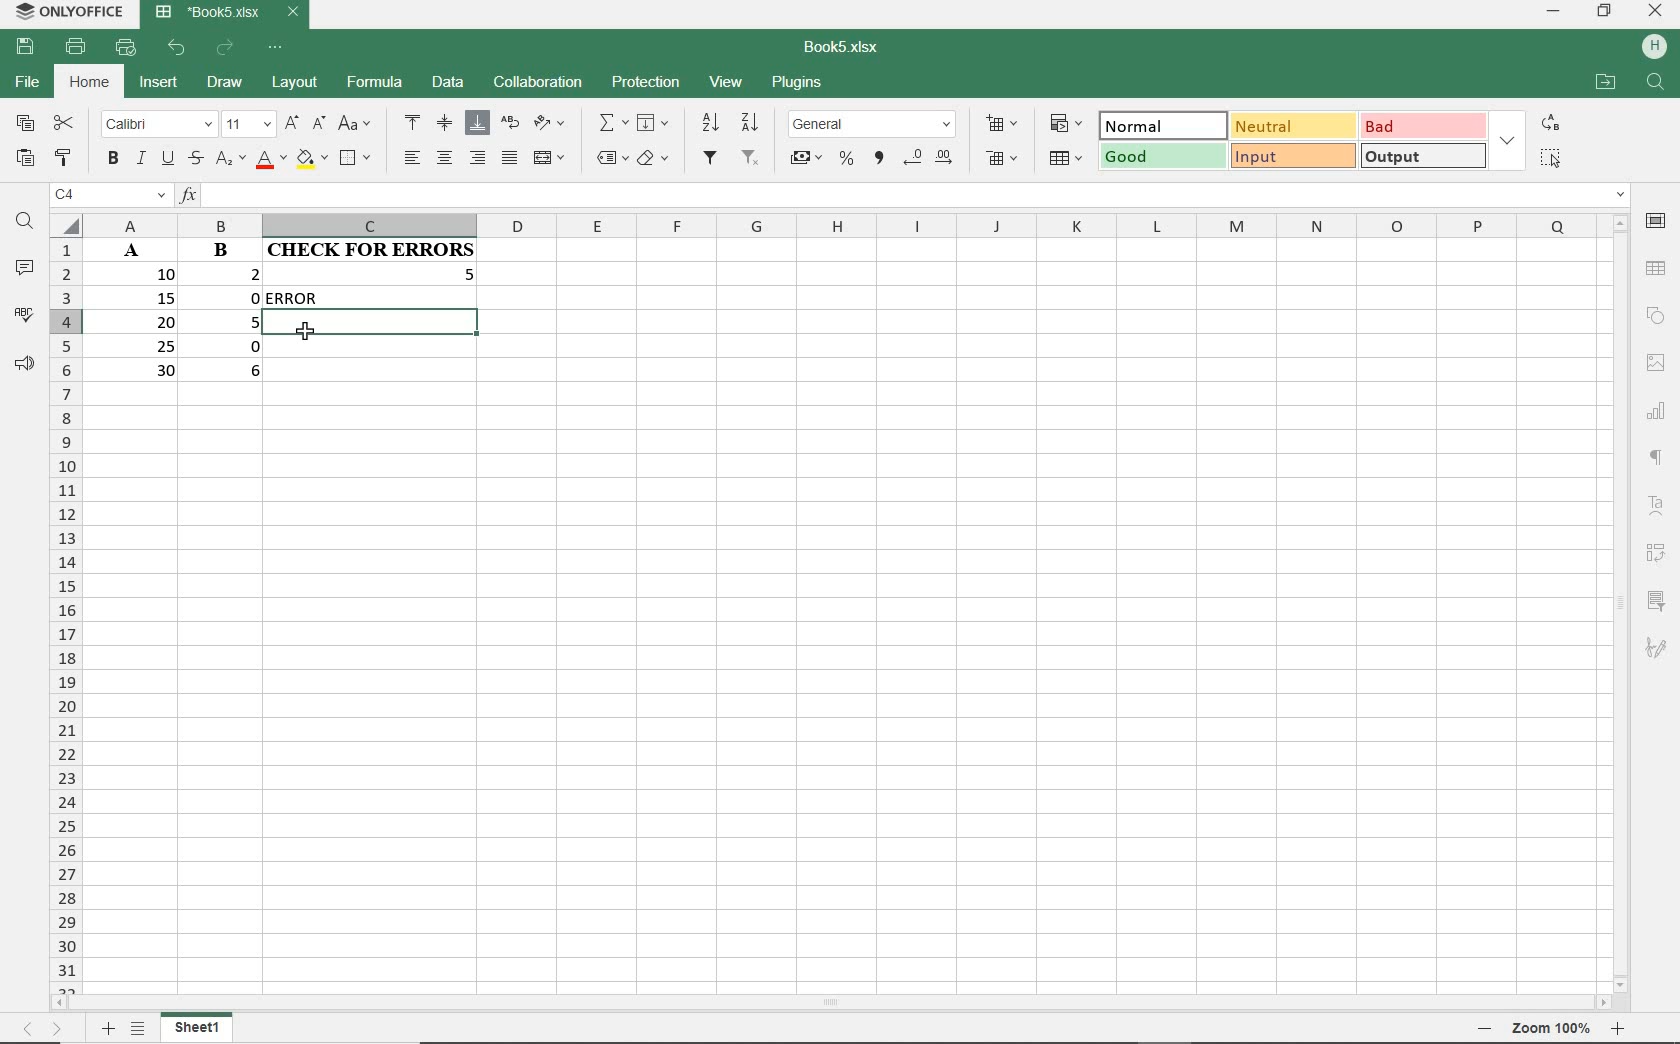 This screenshot has width=1680, height=1044. I want to click on PERCENT STYLE, so click(848, 159).